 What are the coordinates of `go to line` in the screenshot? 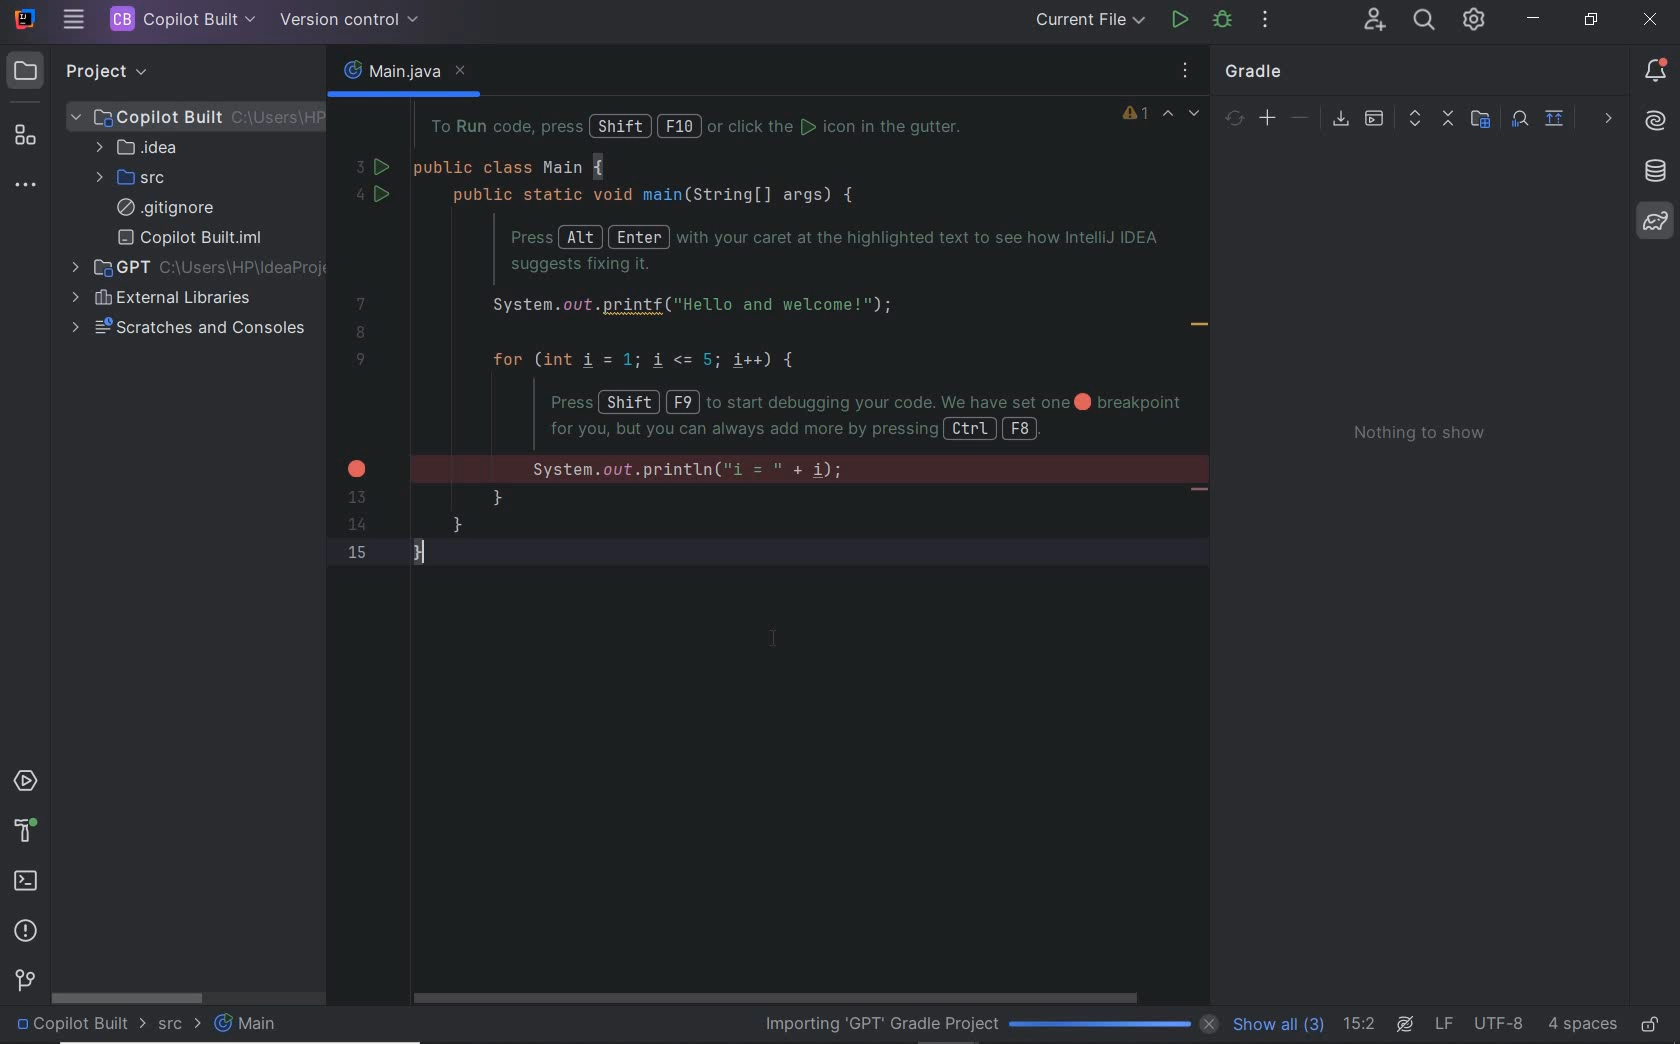 It's located at (1359, 1023).